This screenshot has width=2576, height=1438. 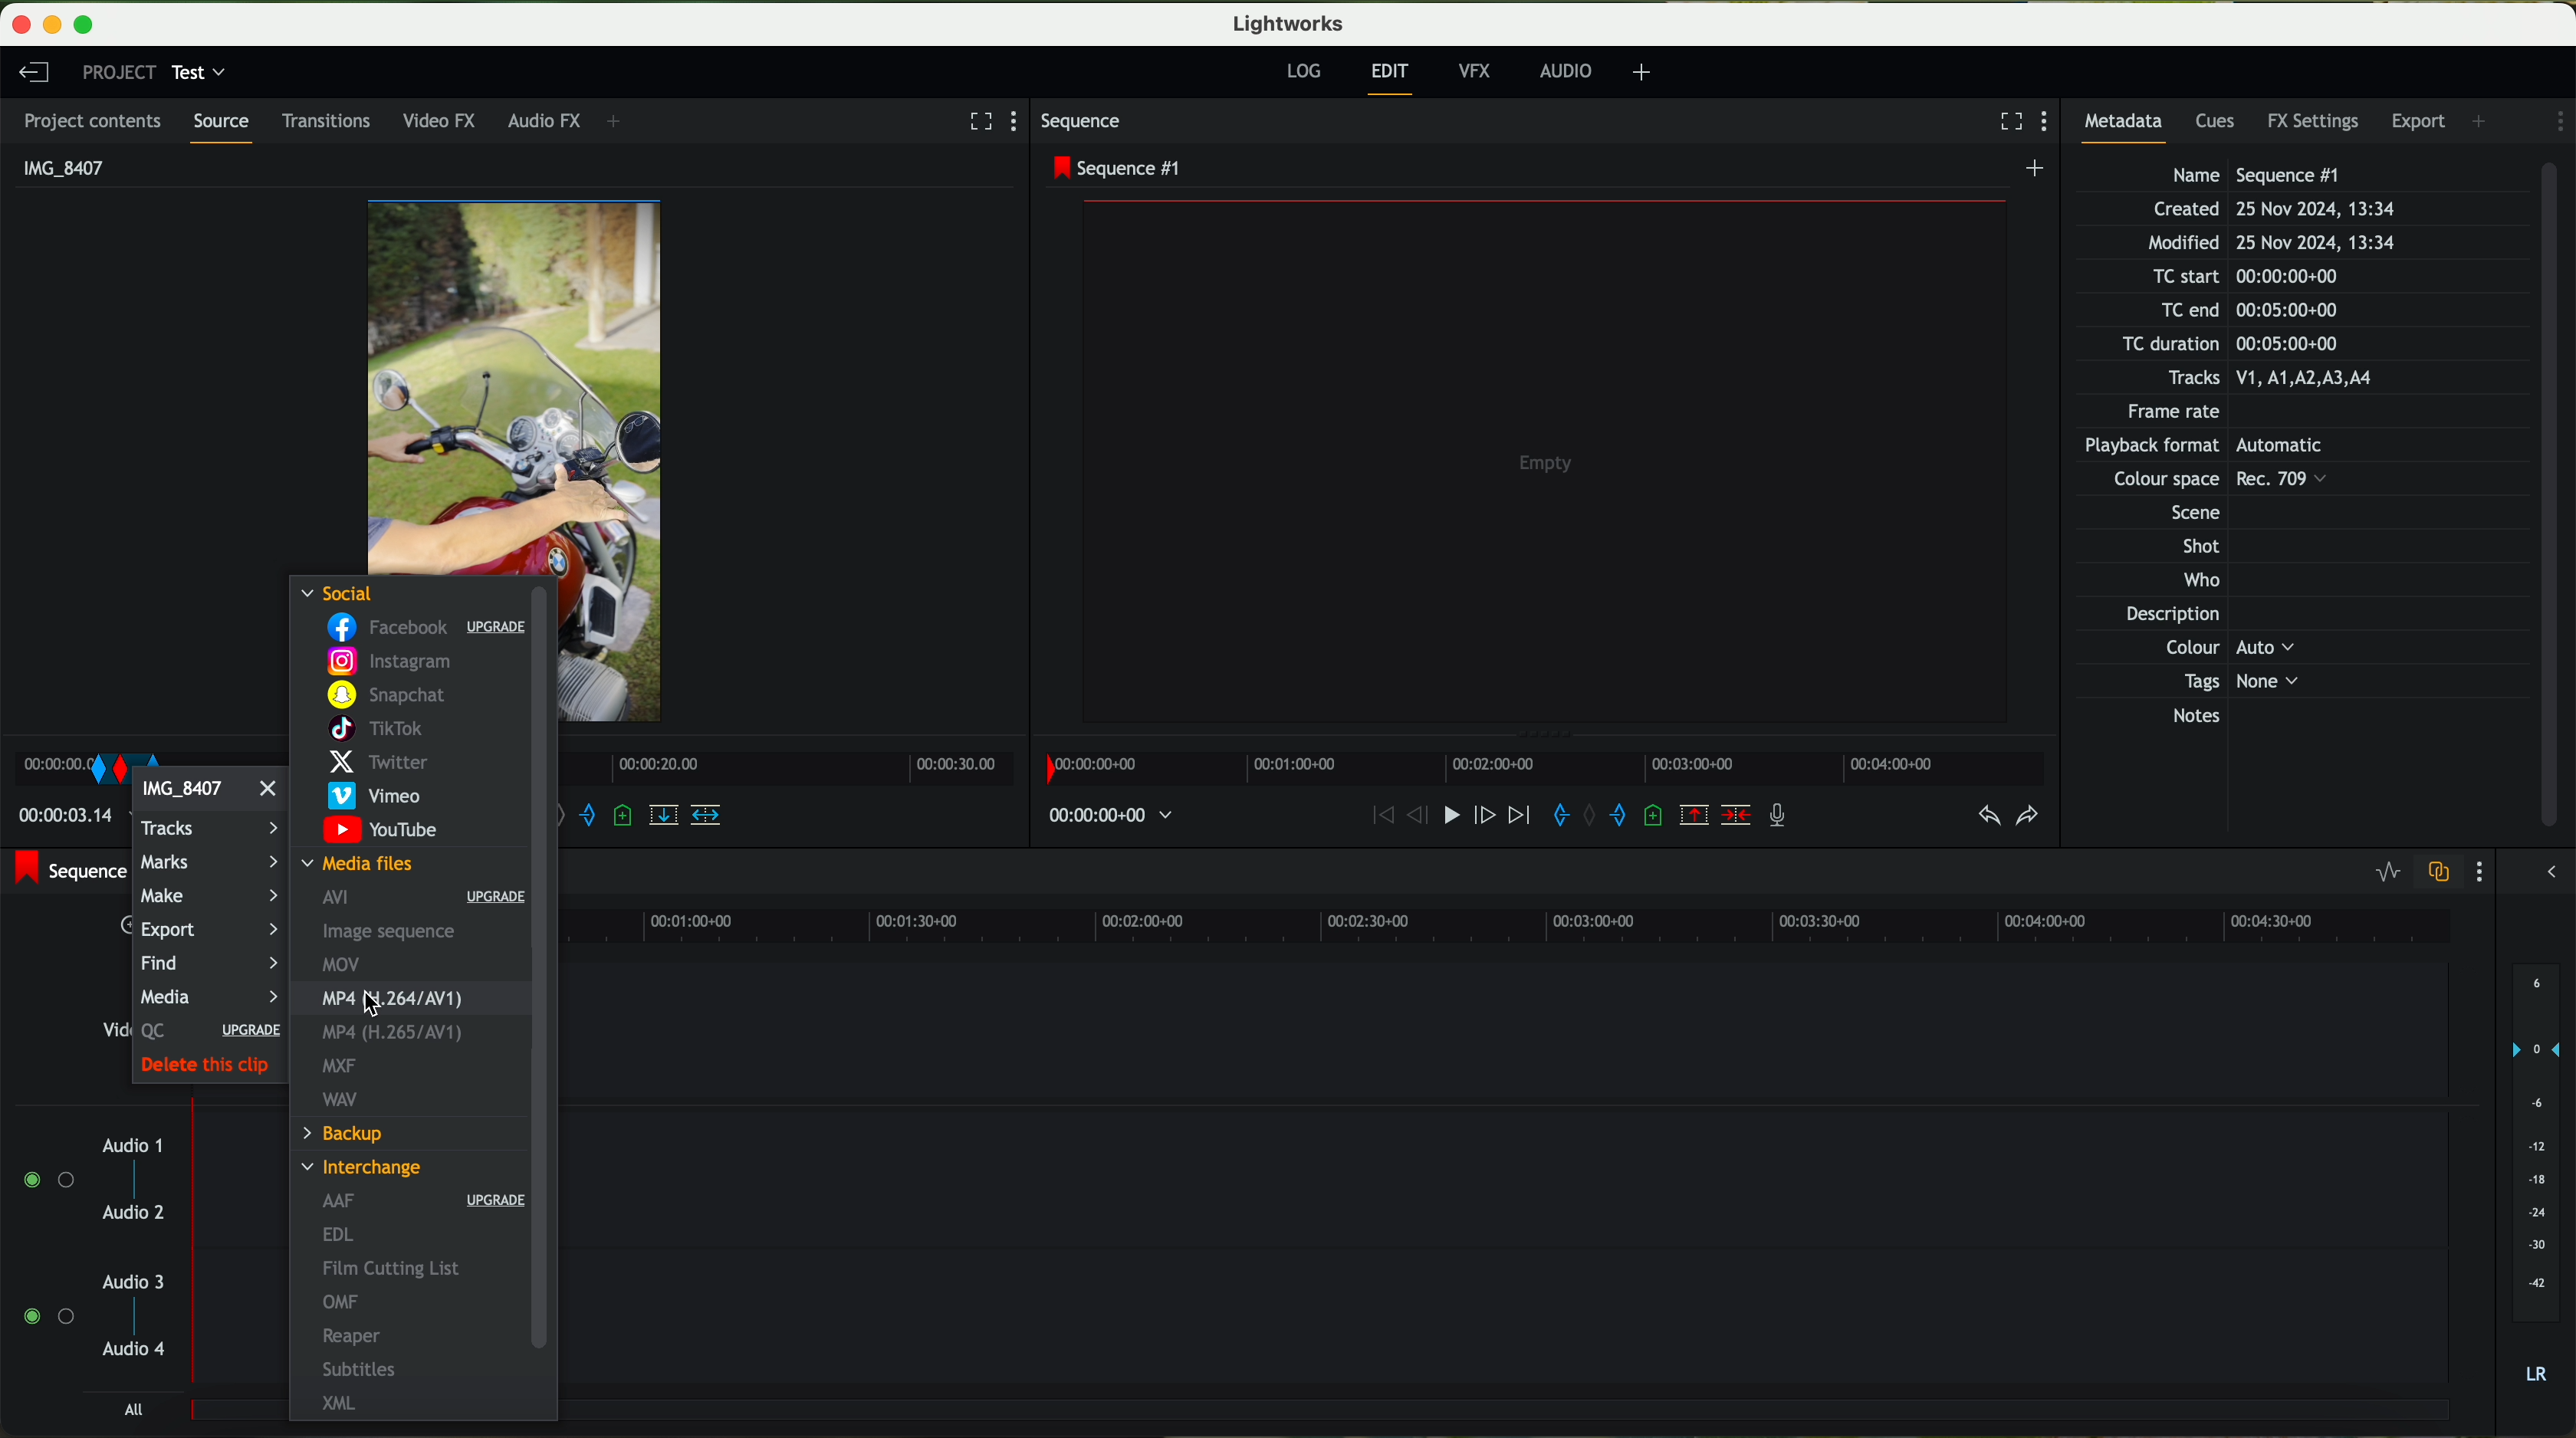 I want to click on metadata, so click(x=2131, y=126).